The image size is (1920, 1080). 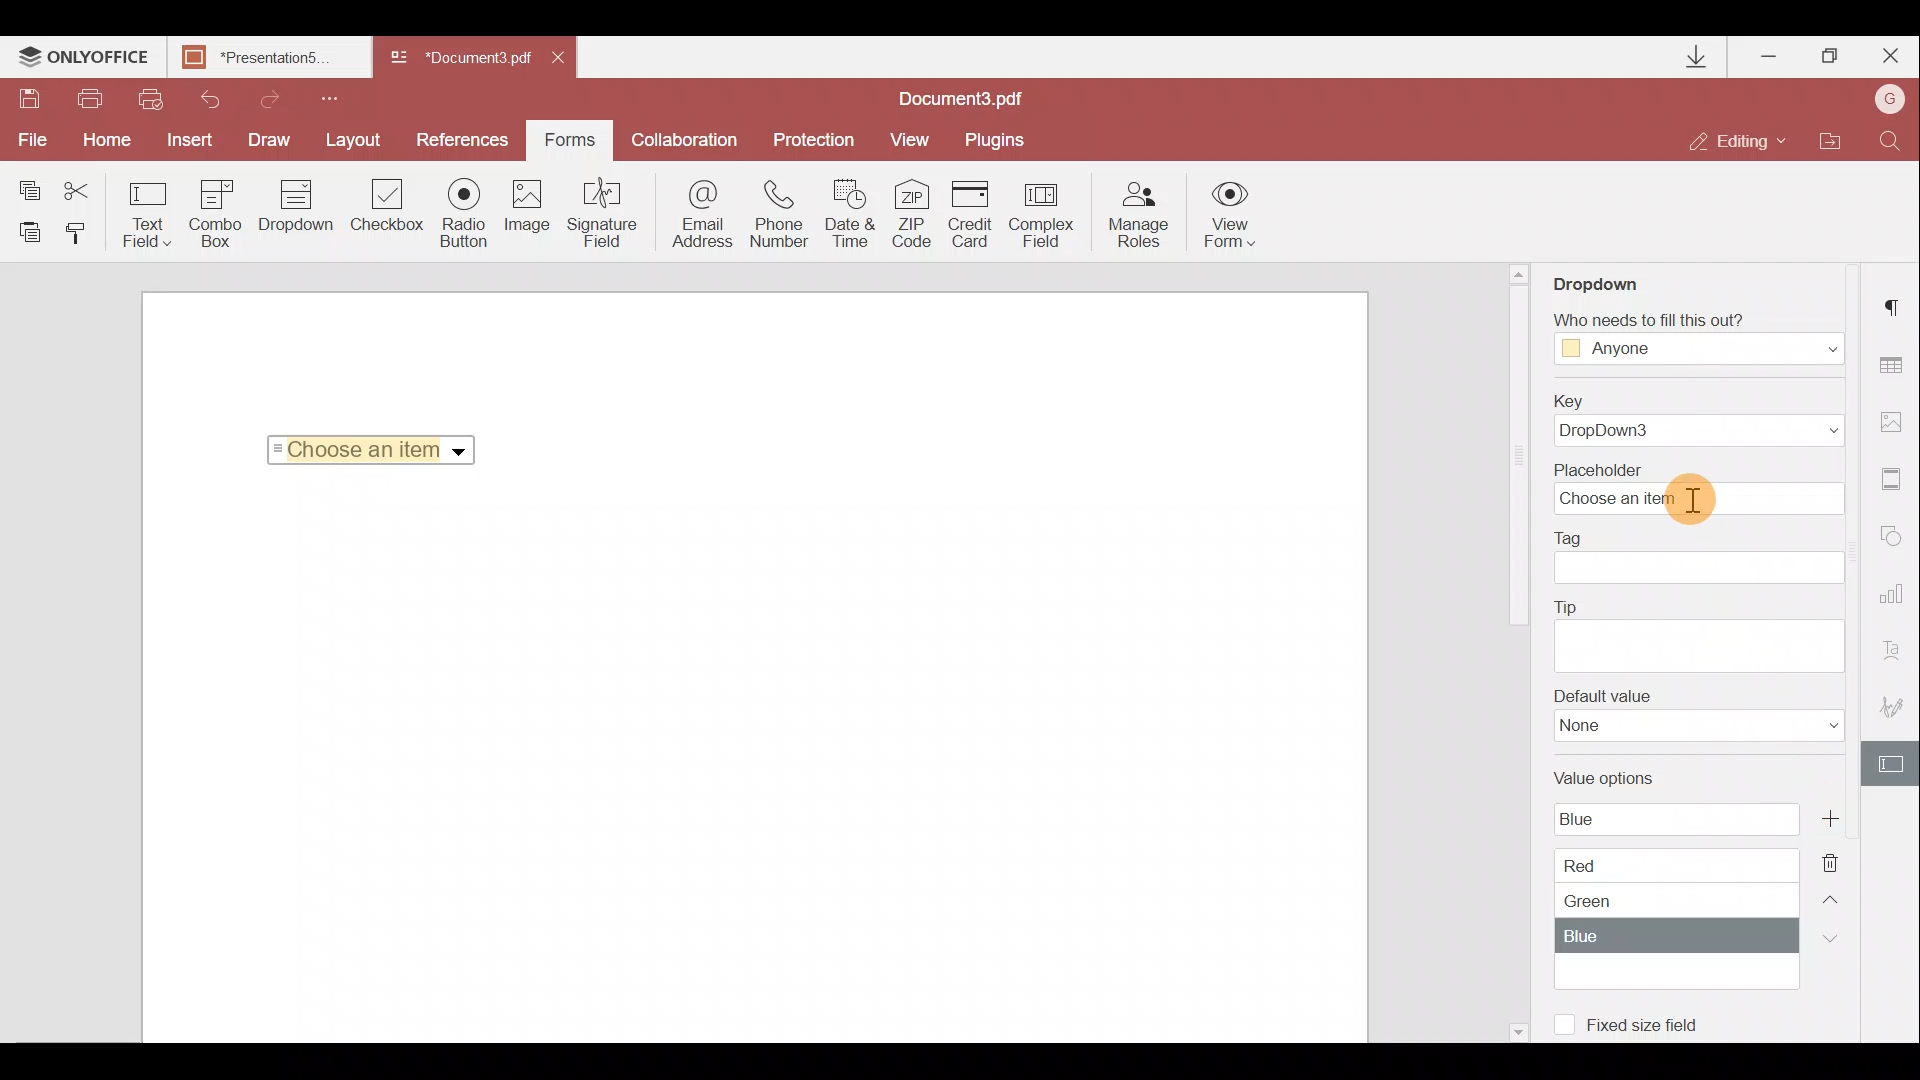 I want to click on Home, so click(x=112, y=141).